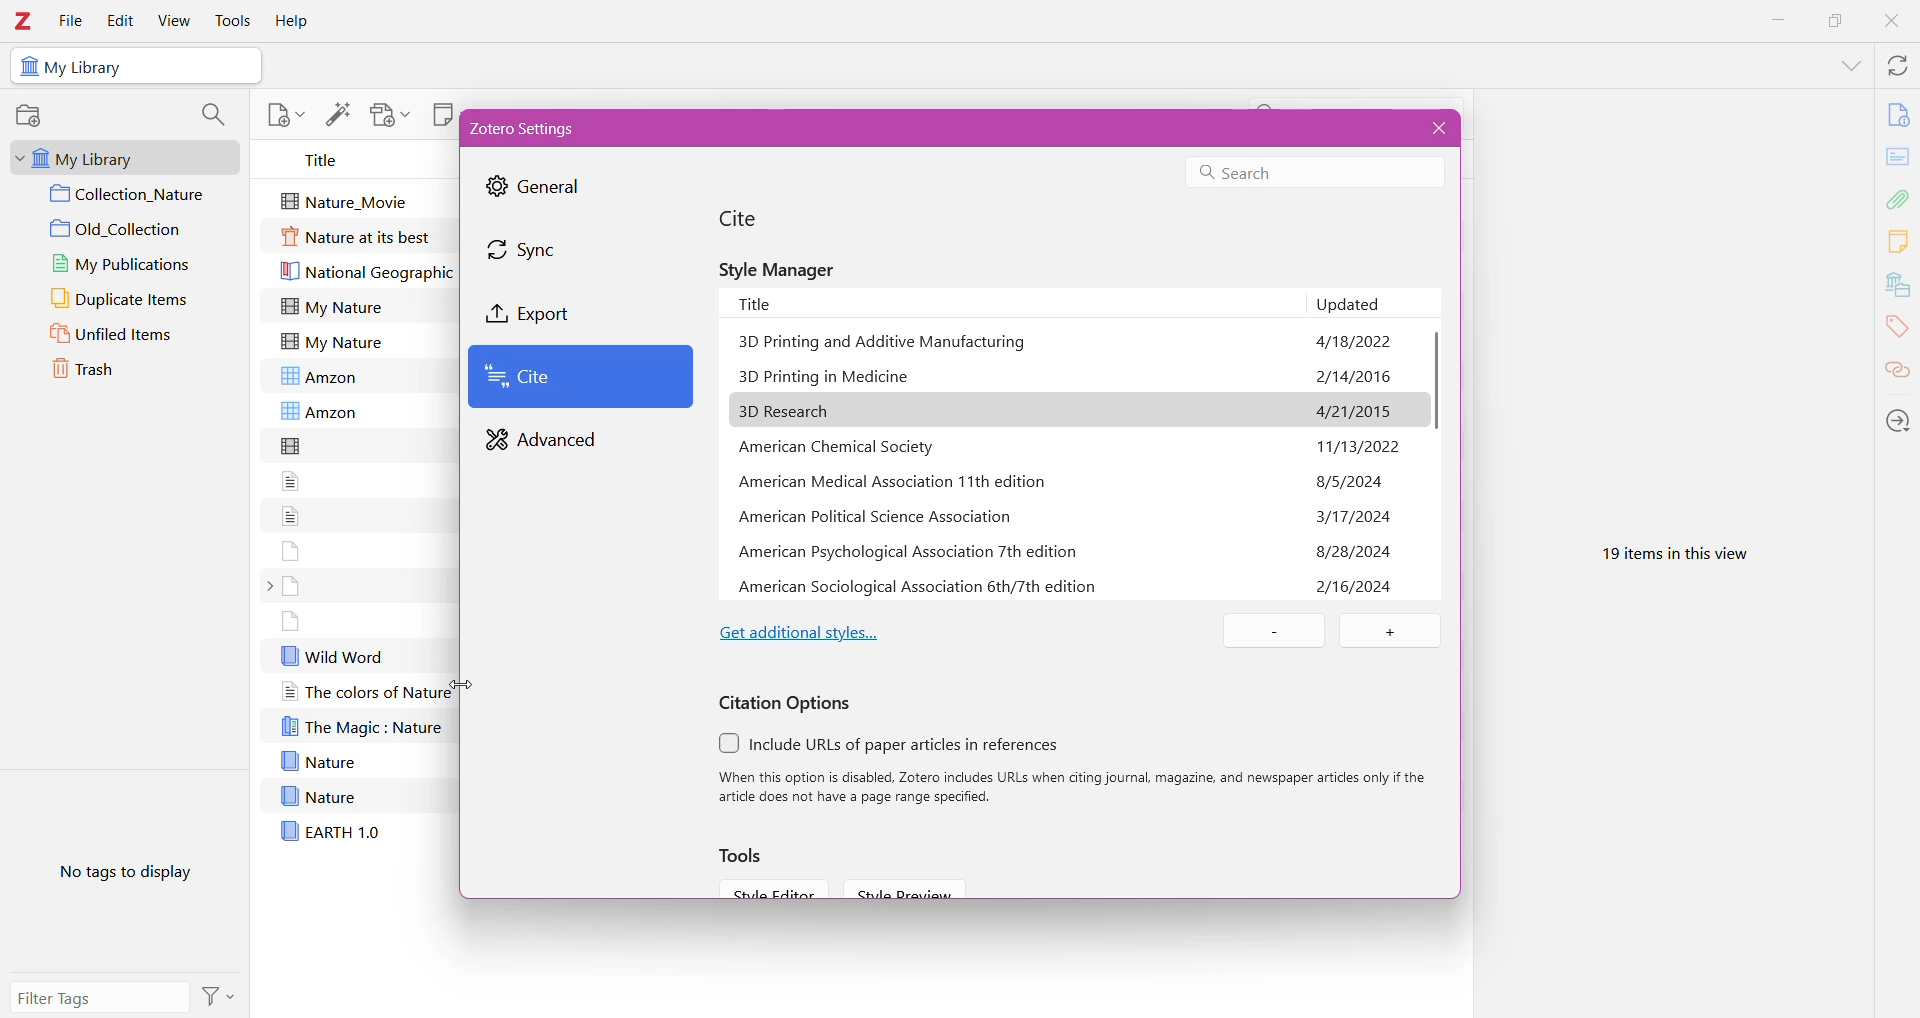  Describe the element at coordinates (1014, 302) in the screenshot. I see `Title` at that location.